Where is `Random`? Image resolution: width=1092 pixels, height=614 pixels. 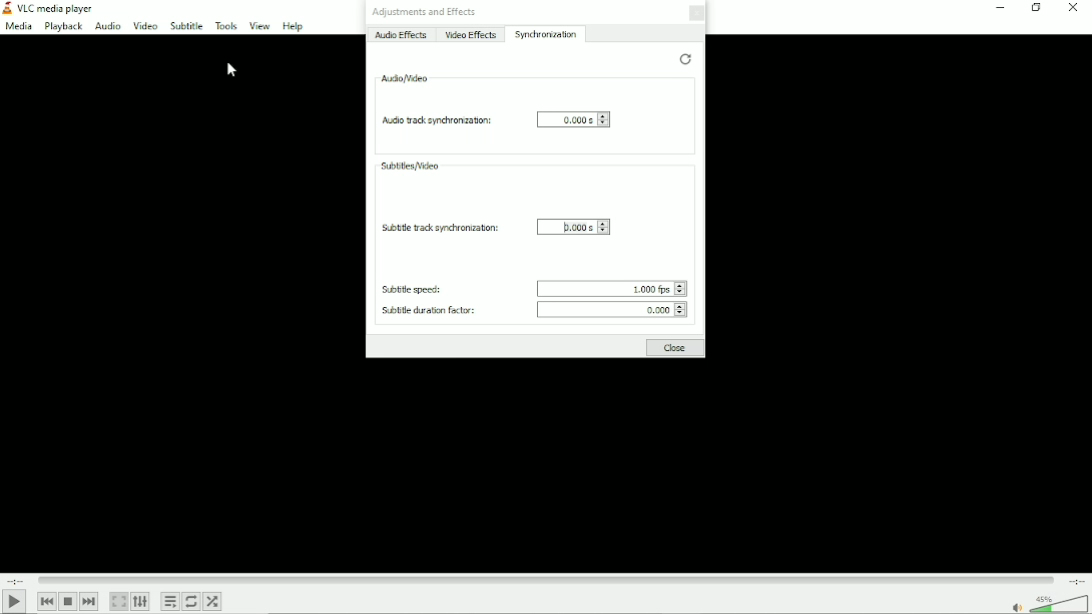 Random is located at coordinates (213, 601).